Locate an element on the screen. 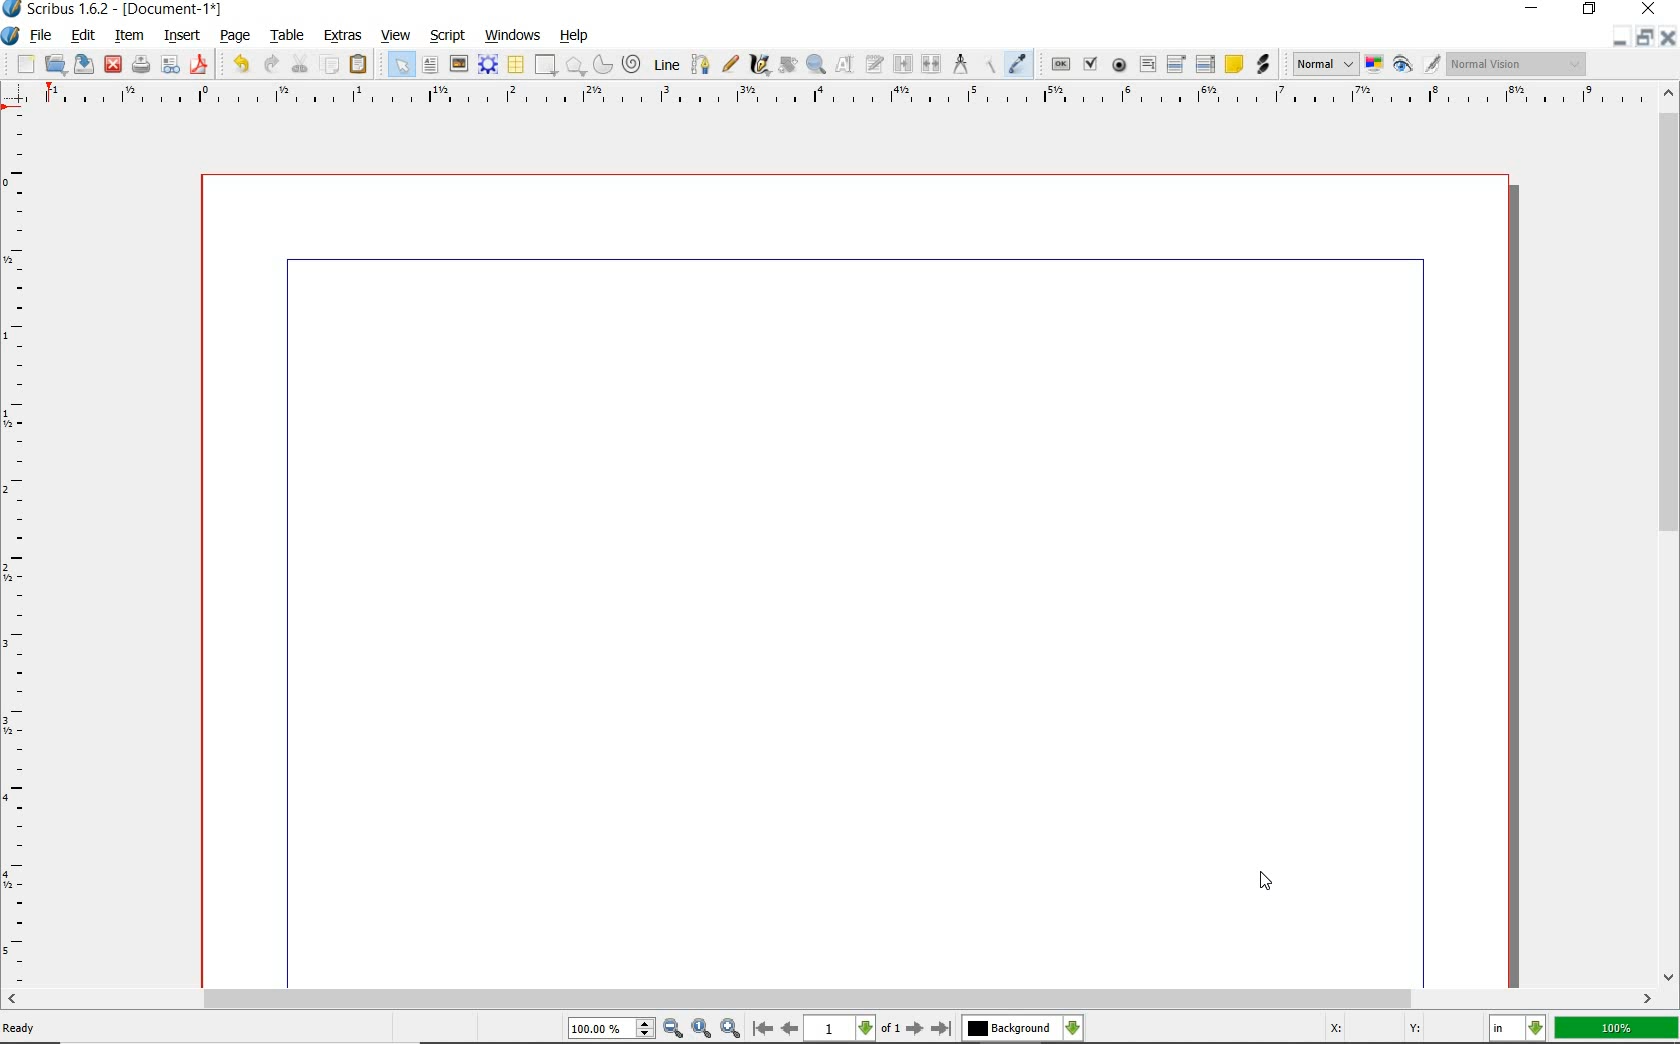 Image resolution: width=1680 pixels, height=1044 pixels. pdf push button is located at coordinates (1061, 65).